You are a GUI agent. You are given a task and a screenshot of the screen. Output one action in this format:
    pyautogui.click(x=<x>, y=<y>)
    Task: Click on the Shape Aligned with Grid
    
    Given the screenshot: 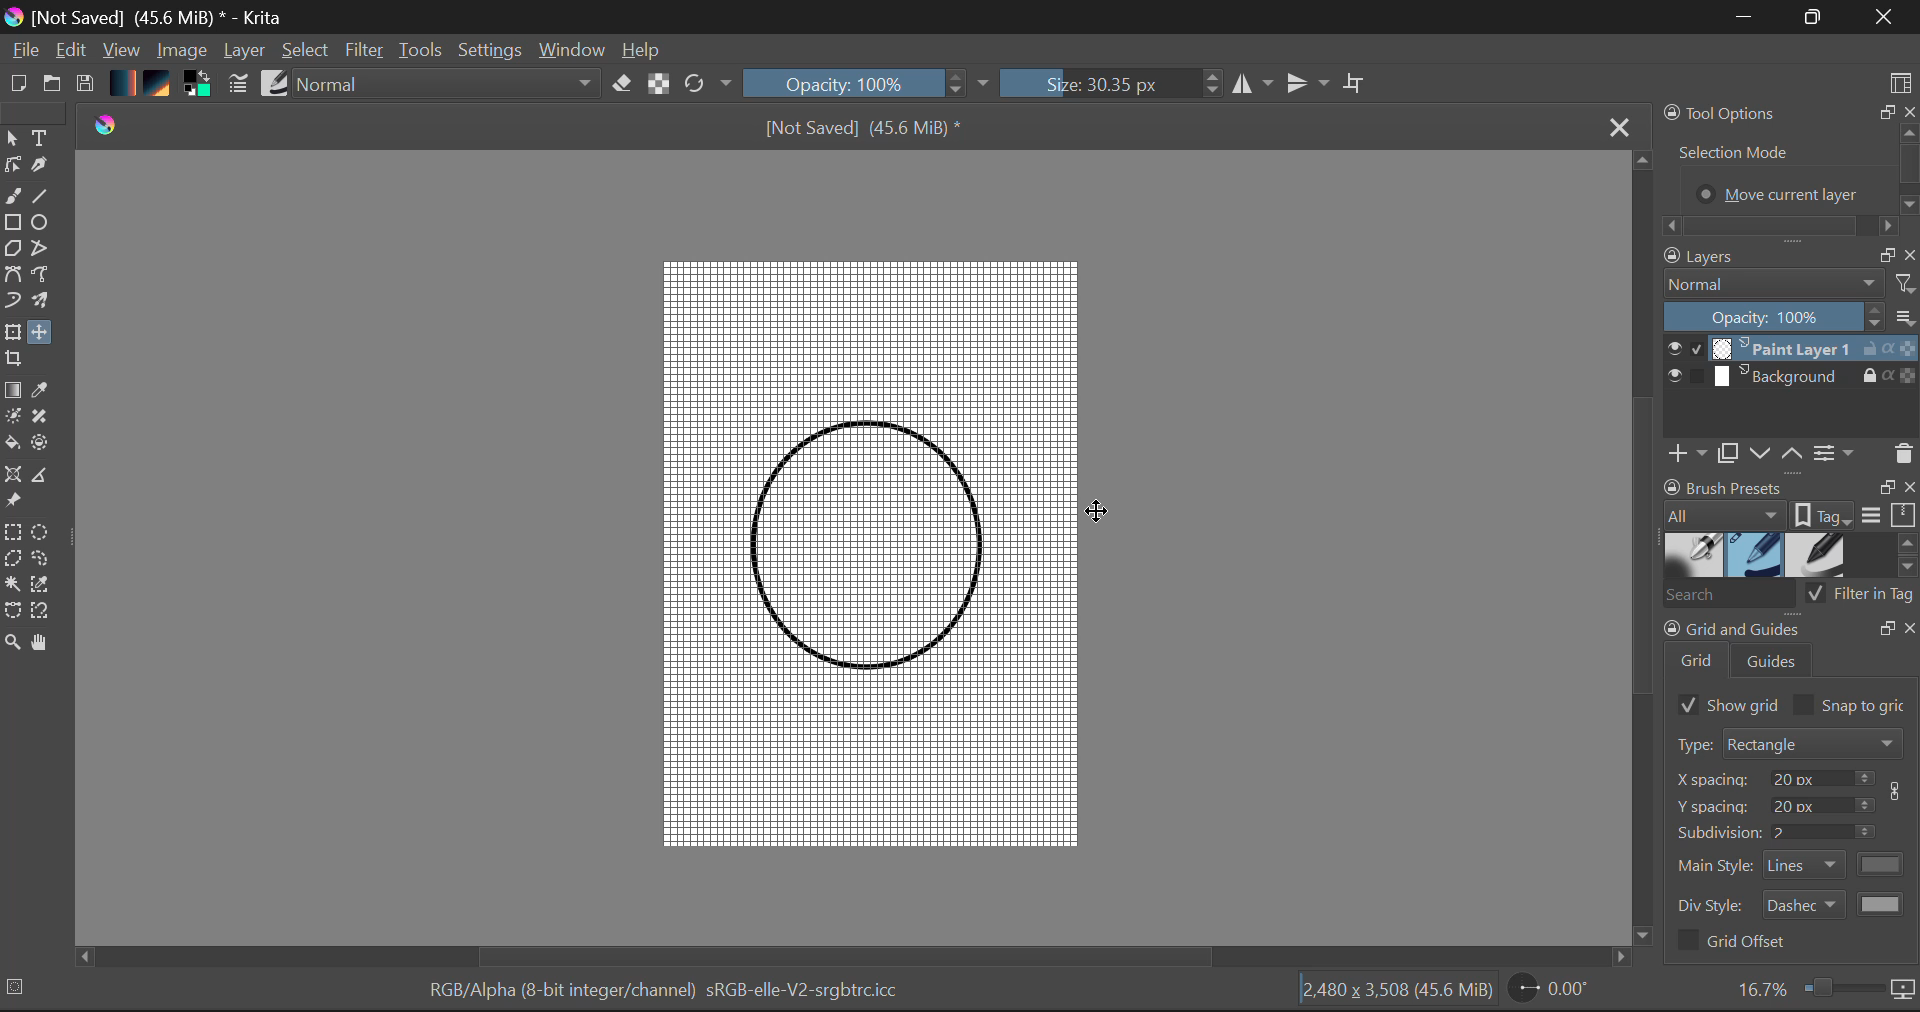 What is the action you would take?
    pyautogui.click(x=863, y=543)
    